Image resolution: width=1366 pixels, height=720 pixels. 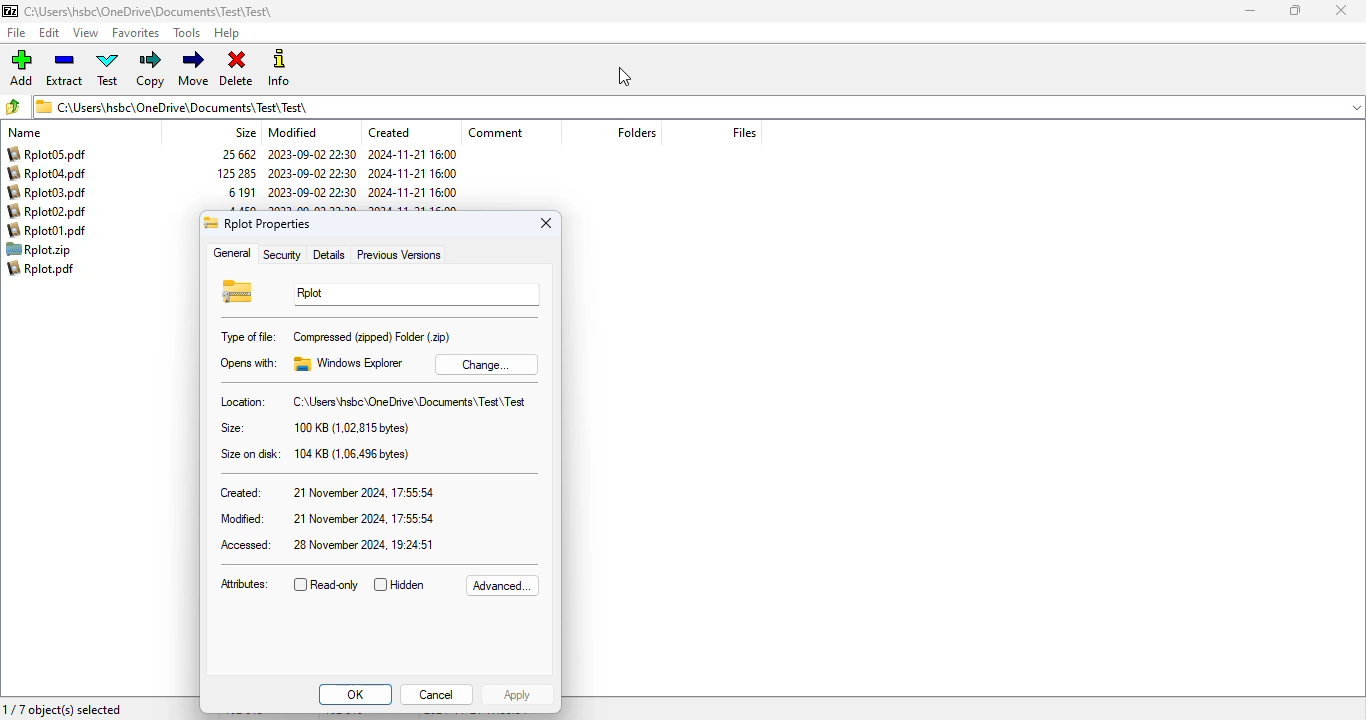 What do you see at coordinates (500, 585) in the screenshot?
I see `advanced` at bounding box center [500, 585].